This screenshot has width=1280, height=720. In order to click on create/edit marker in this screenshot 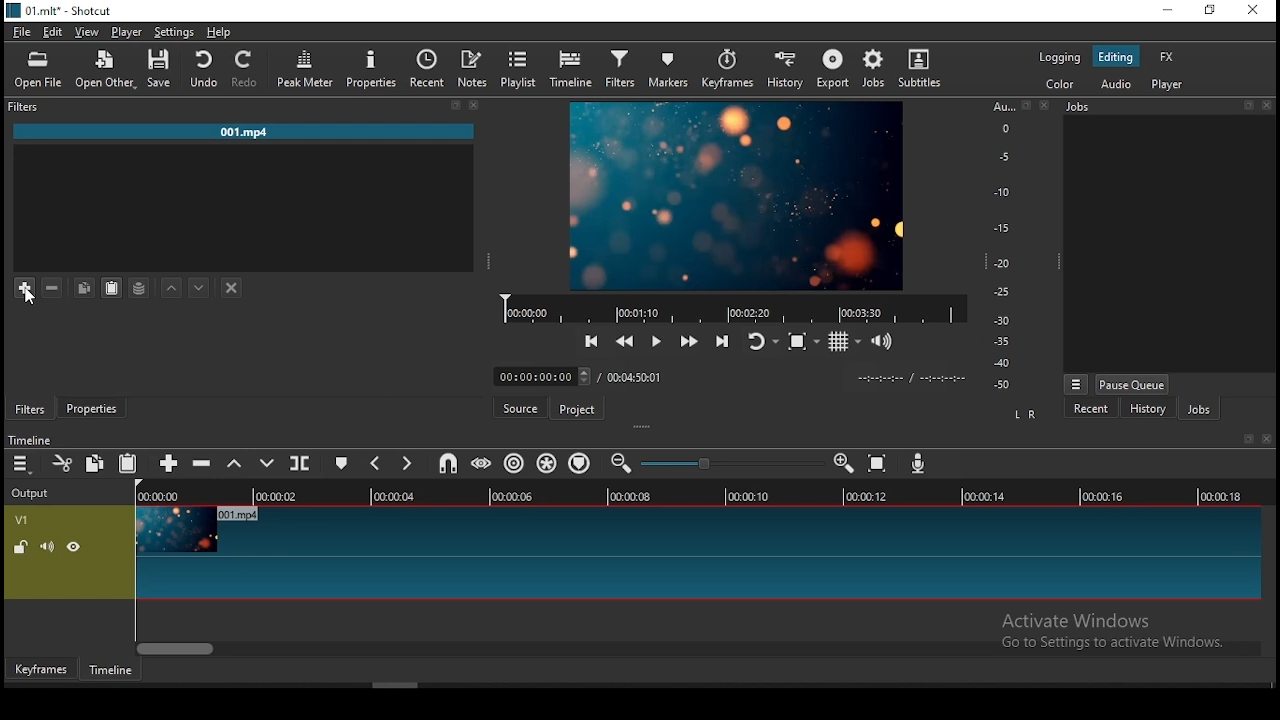, I will do `click(342, 464)`.